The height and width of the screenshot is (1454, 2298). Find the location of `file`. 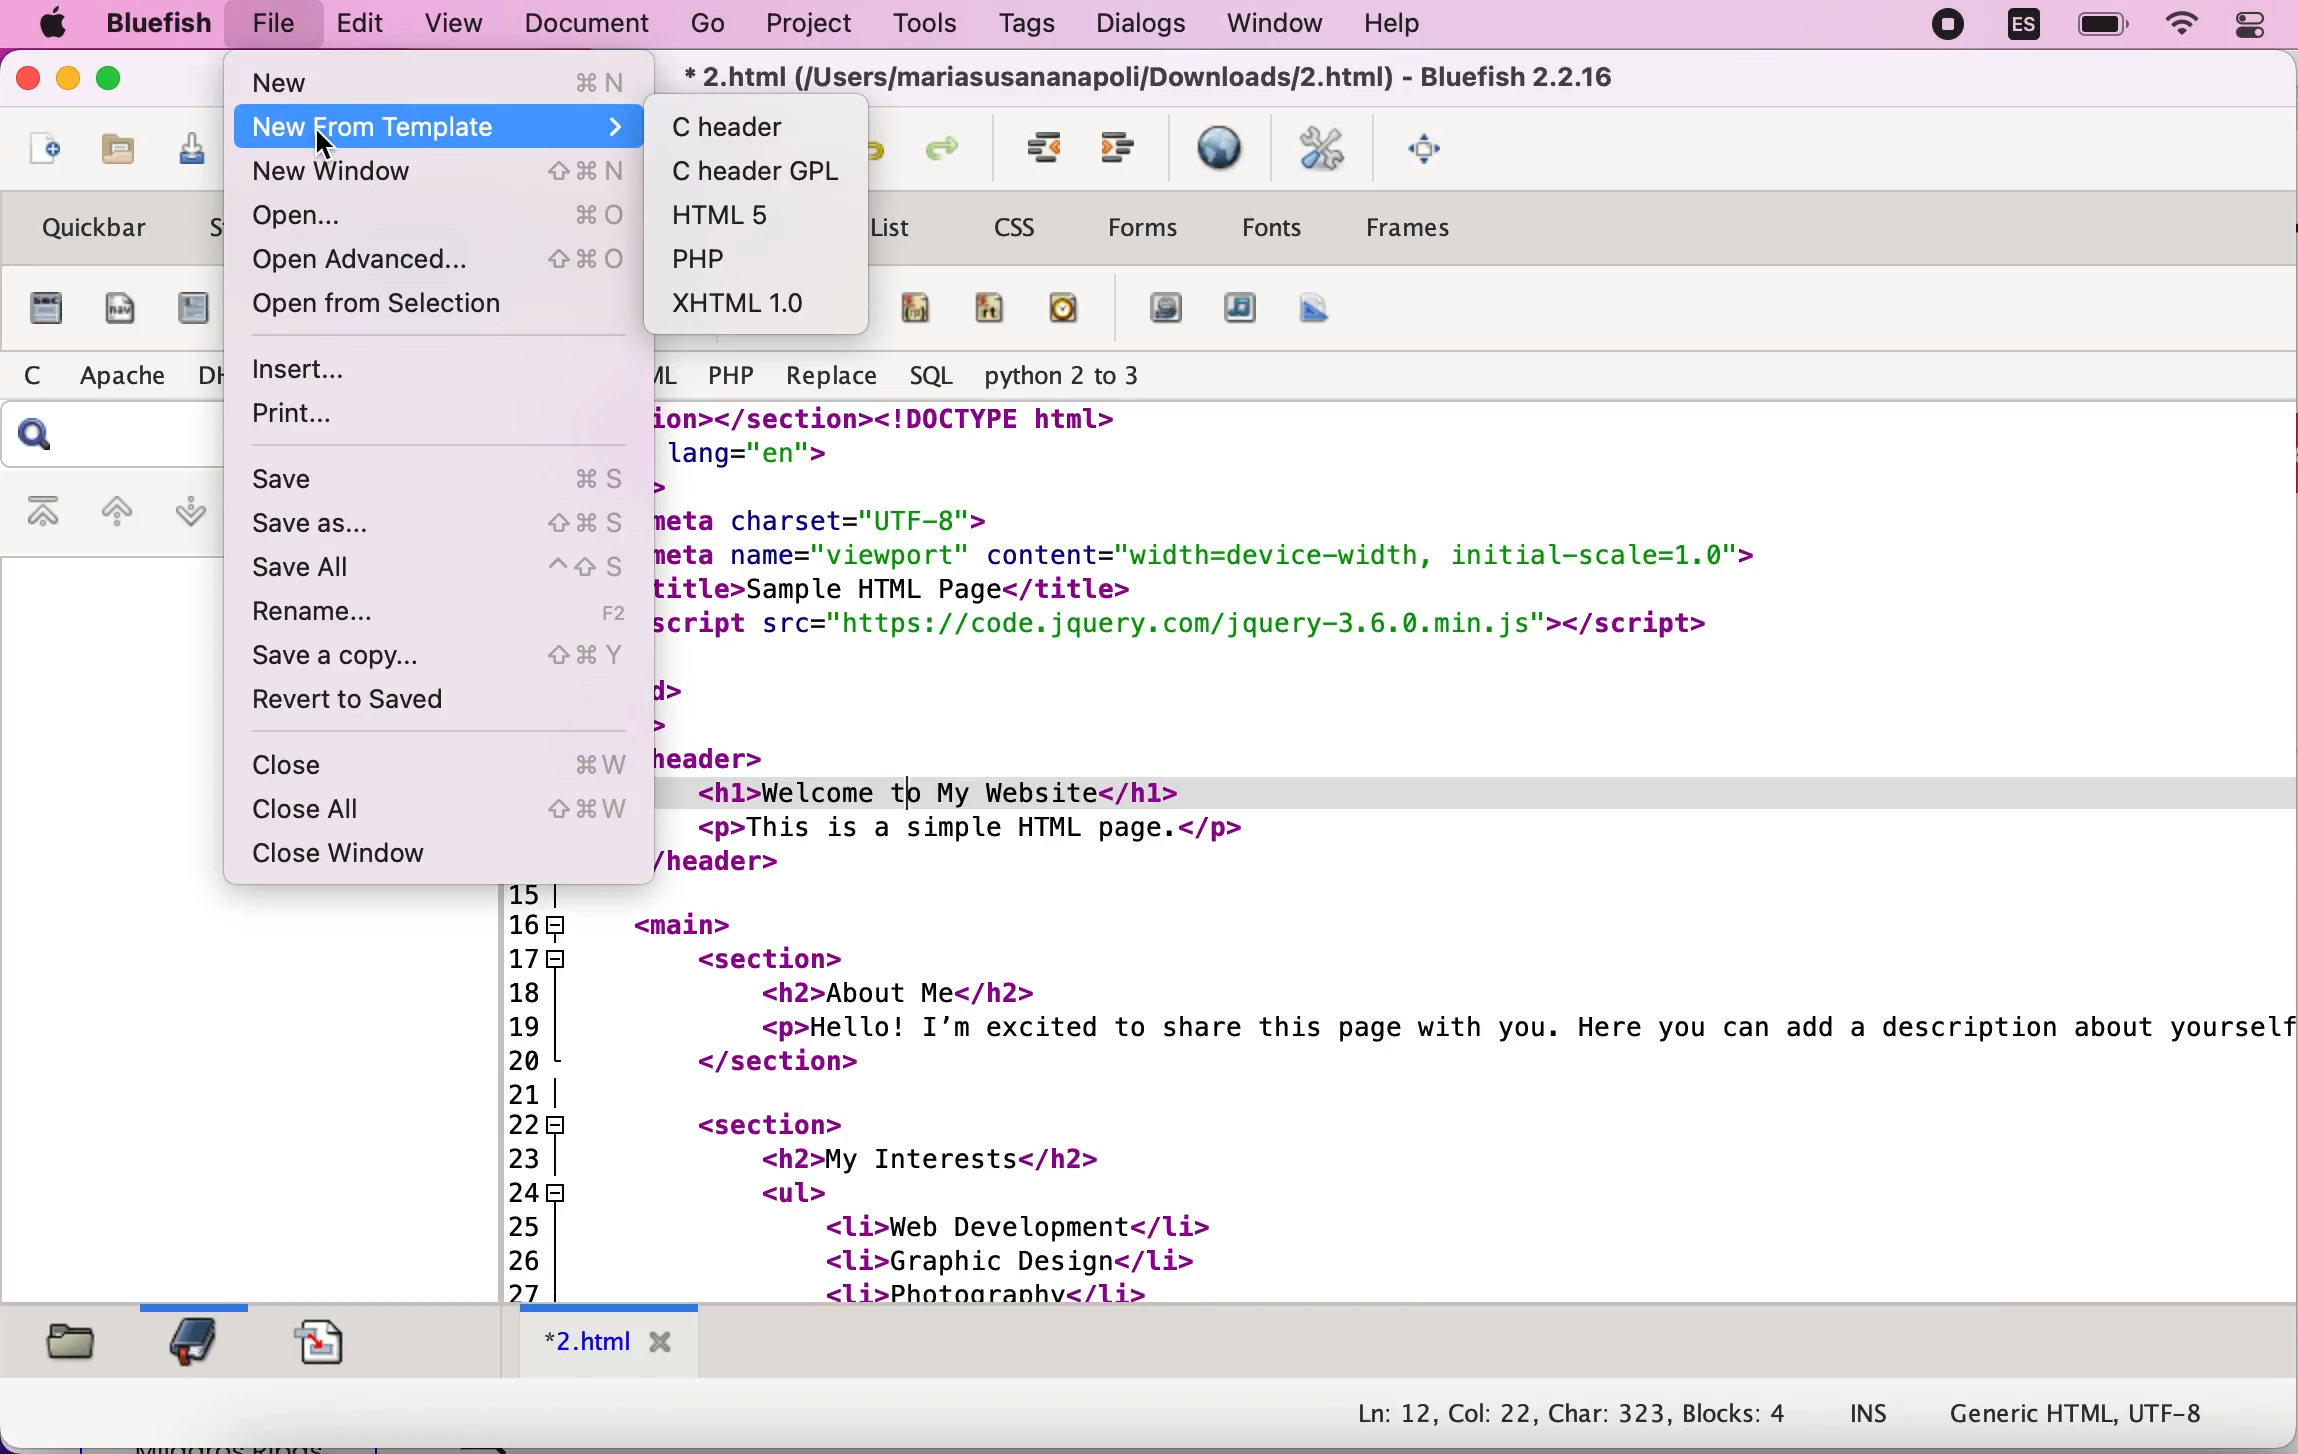

file is located at coordinates (276, 21).